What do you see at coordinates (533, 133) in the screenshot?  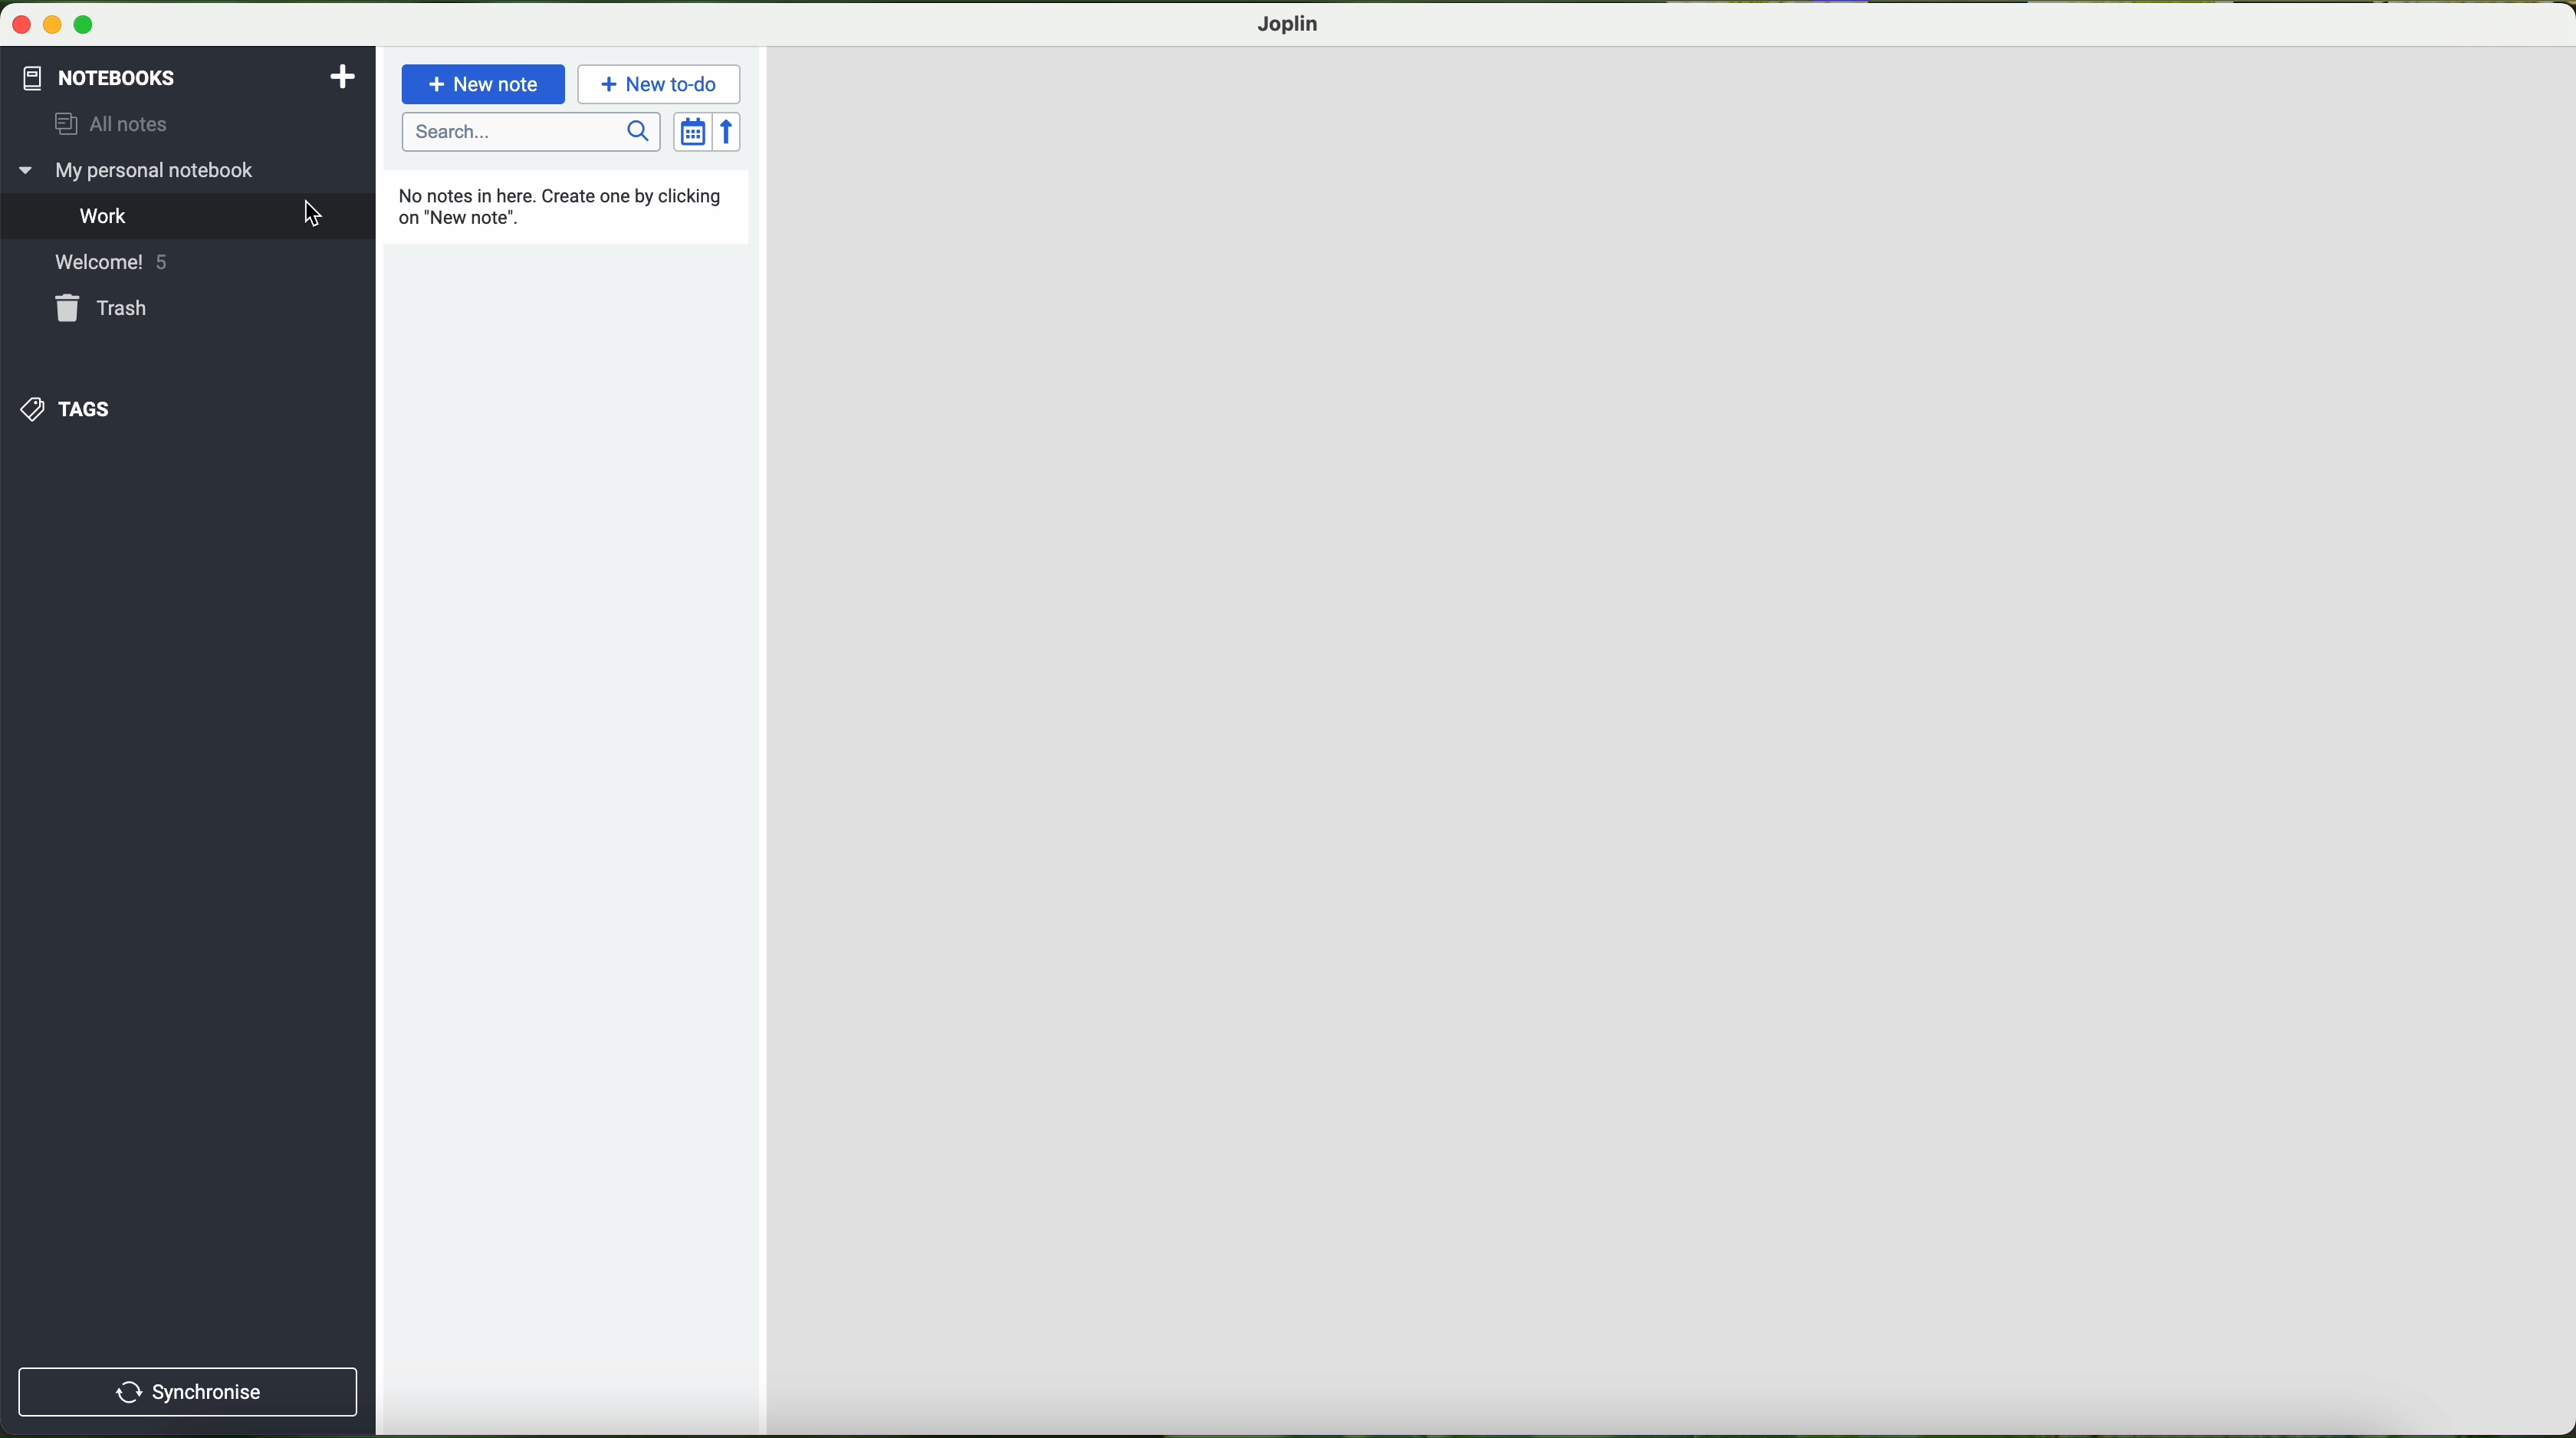 I see `search bar` at bounding box center [533, 133].